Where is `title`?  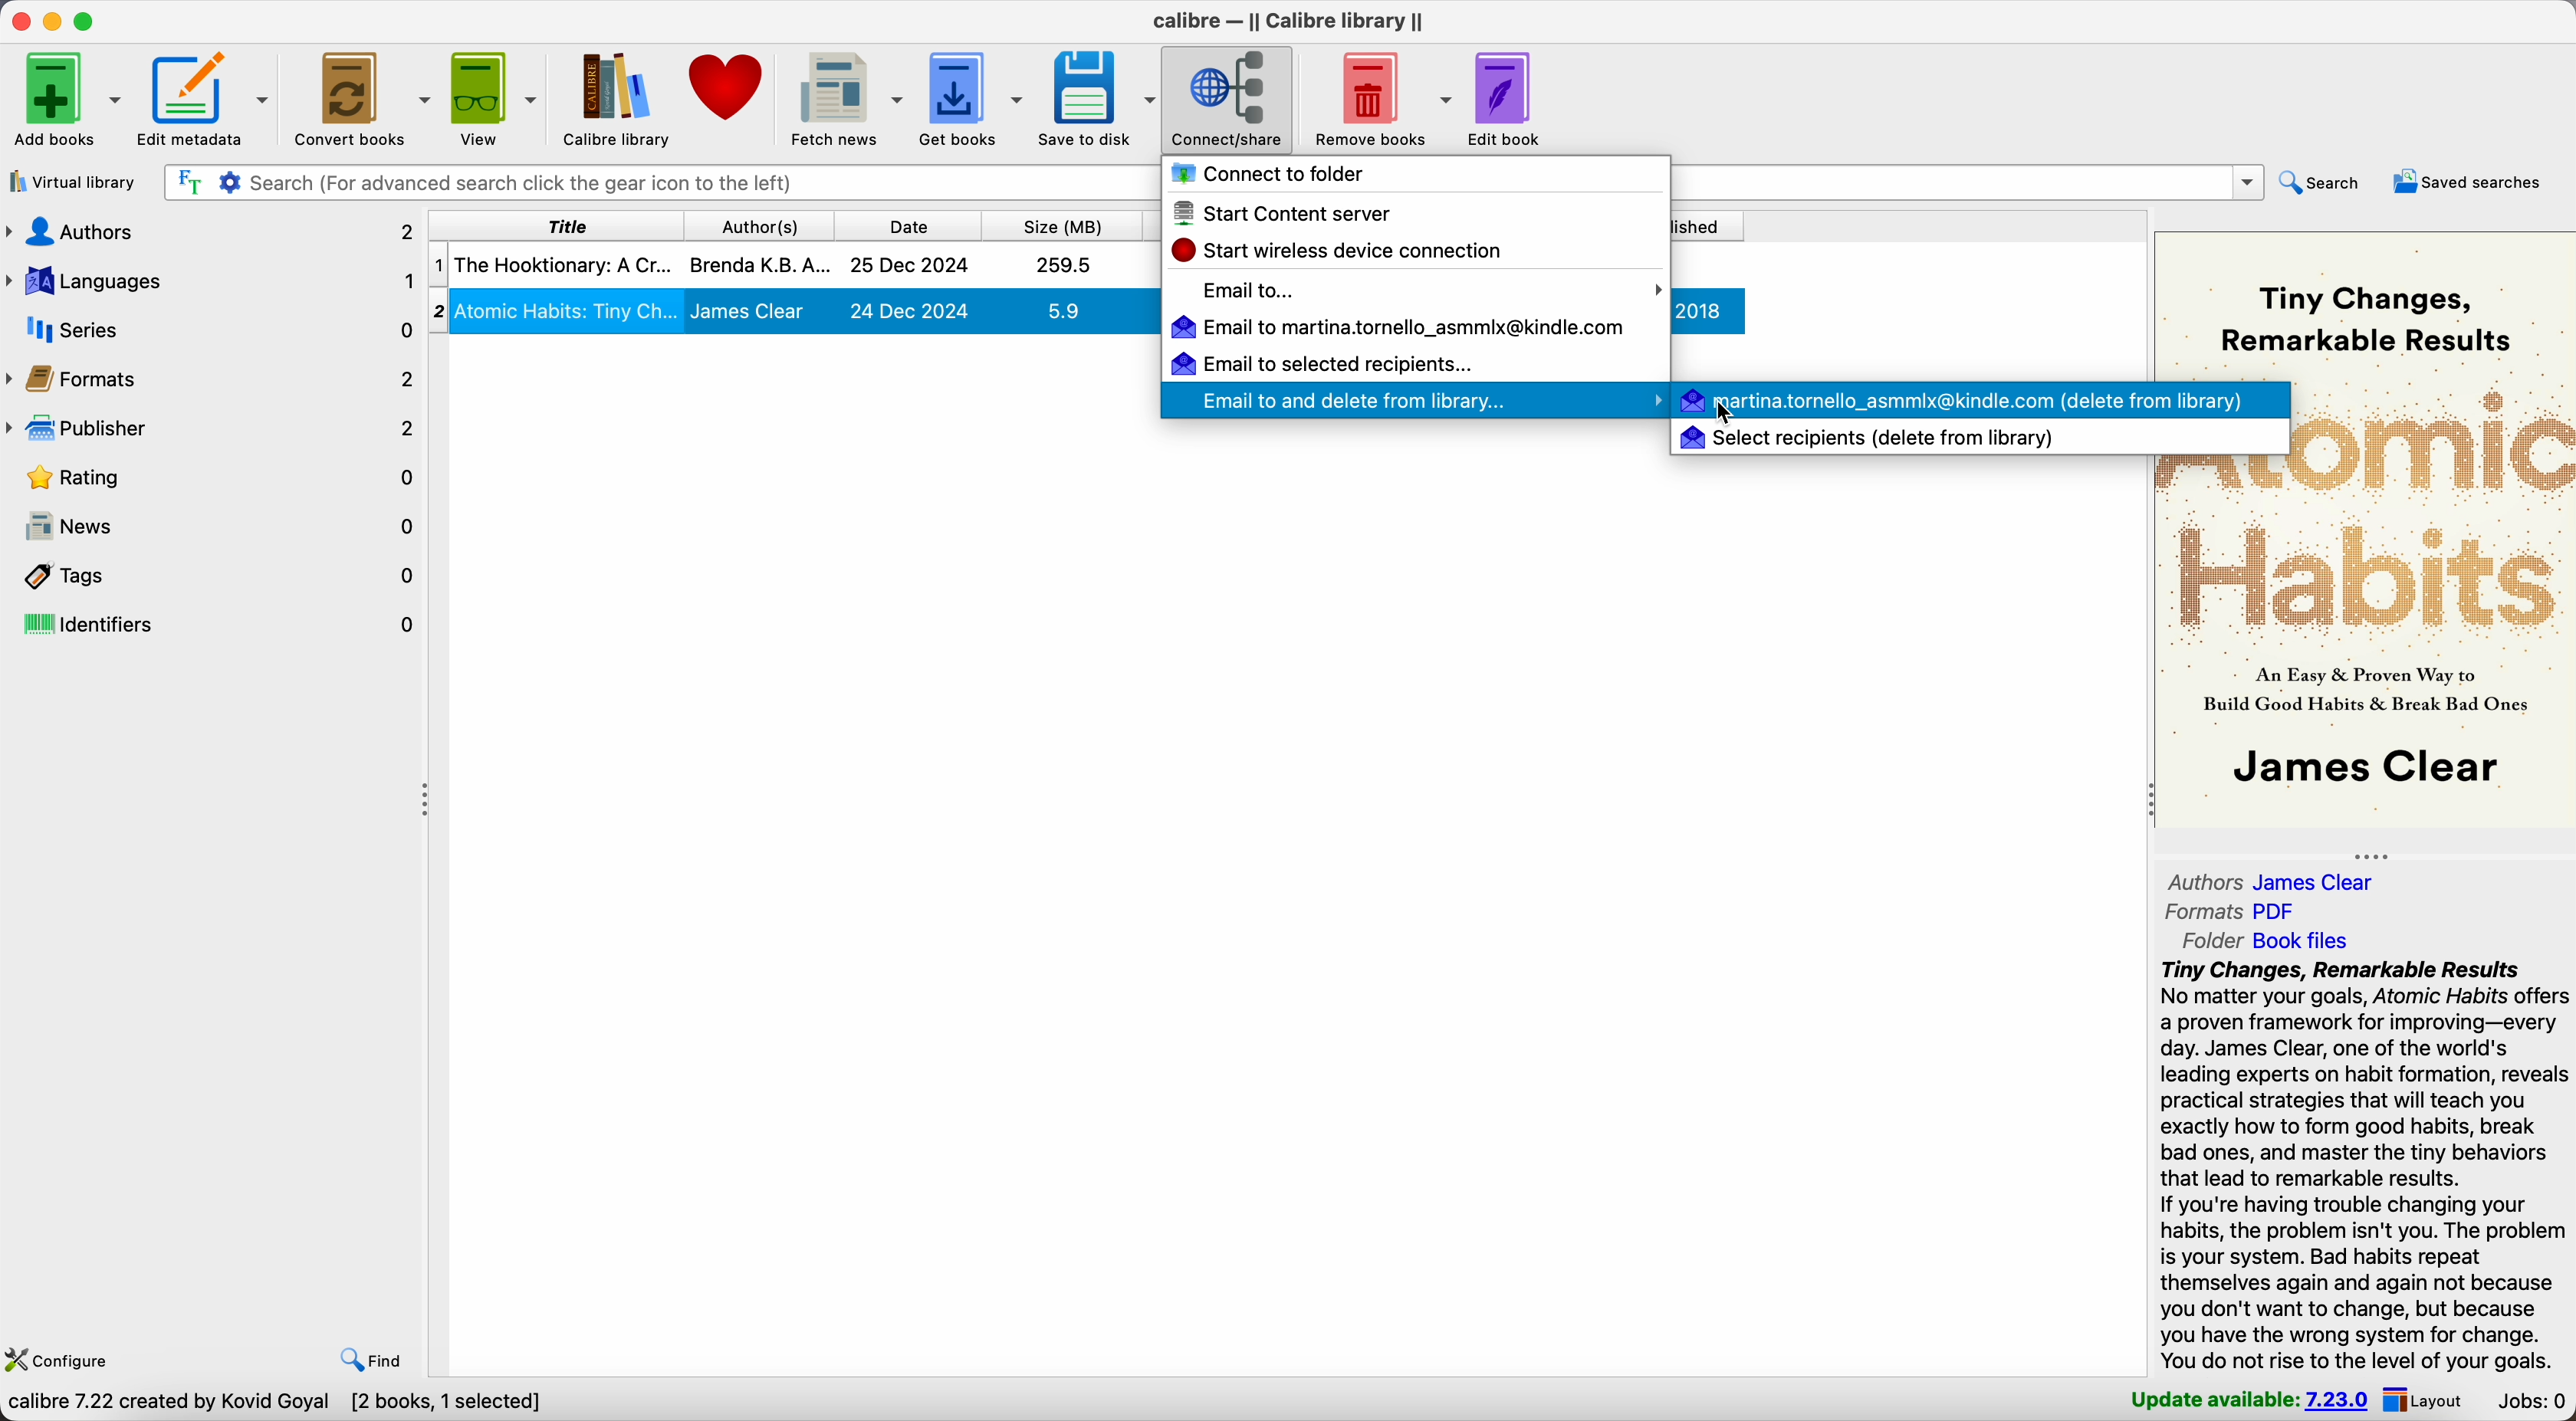 title is located at coordinates (552, 224).